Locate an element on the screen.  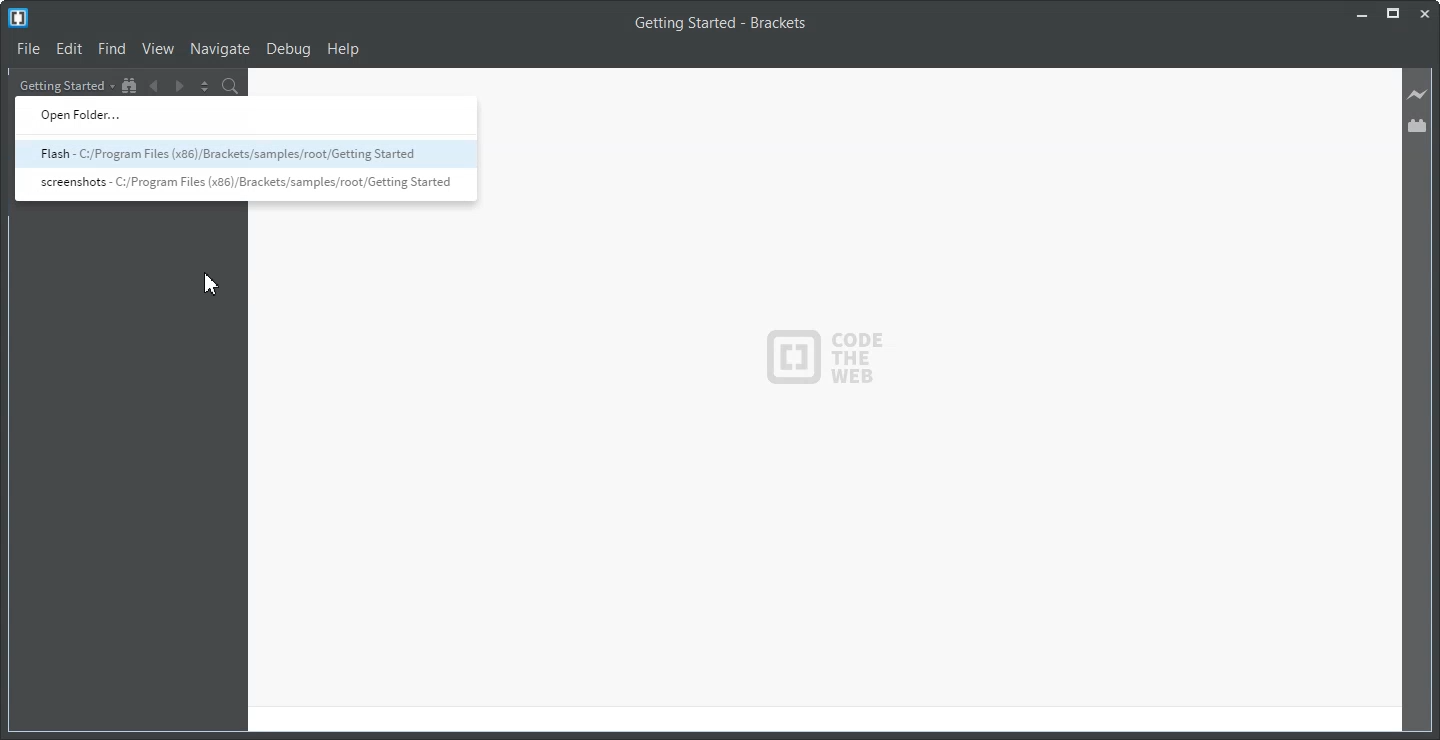
Navigate Backwards is located at coordinates (153, 86).